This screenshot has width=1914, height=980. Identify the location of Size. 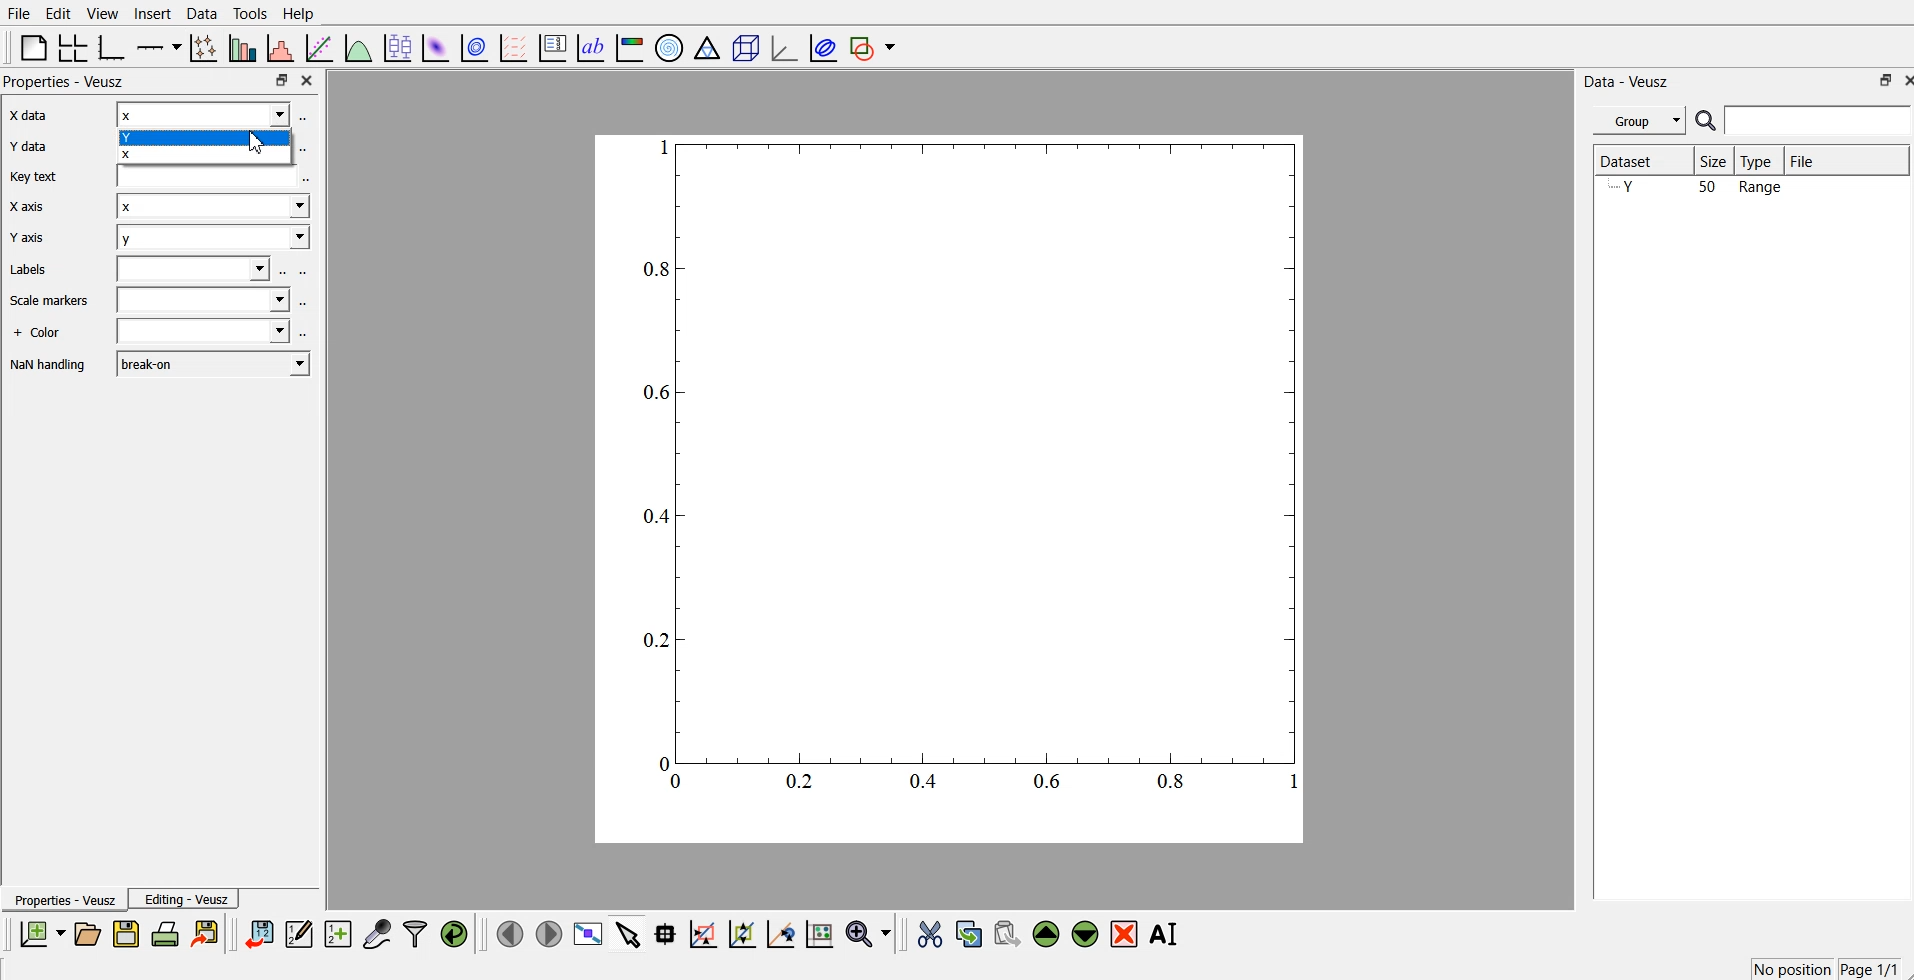
(1718, 162).